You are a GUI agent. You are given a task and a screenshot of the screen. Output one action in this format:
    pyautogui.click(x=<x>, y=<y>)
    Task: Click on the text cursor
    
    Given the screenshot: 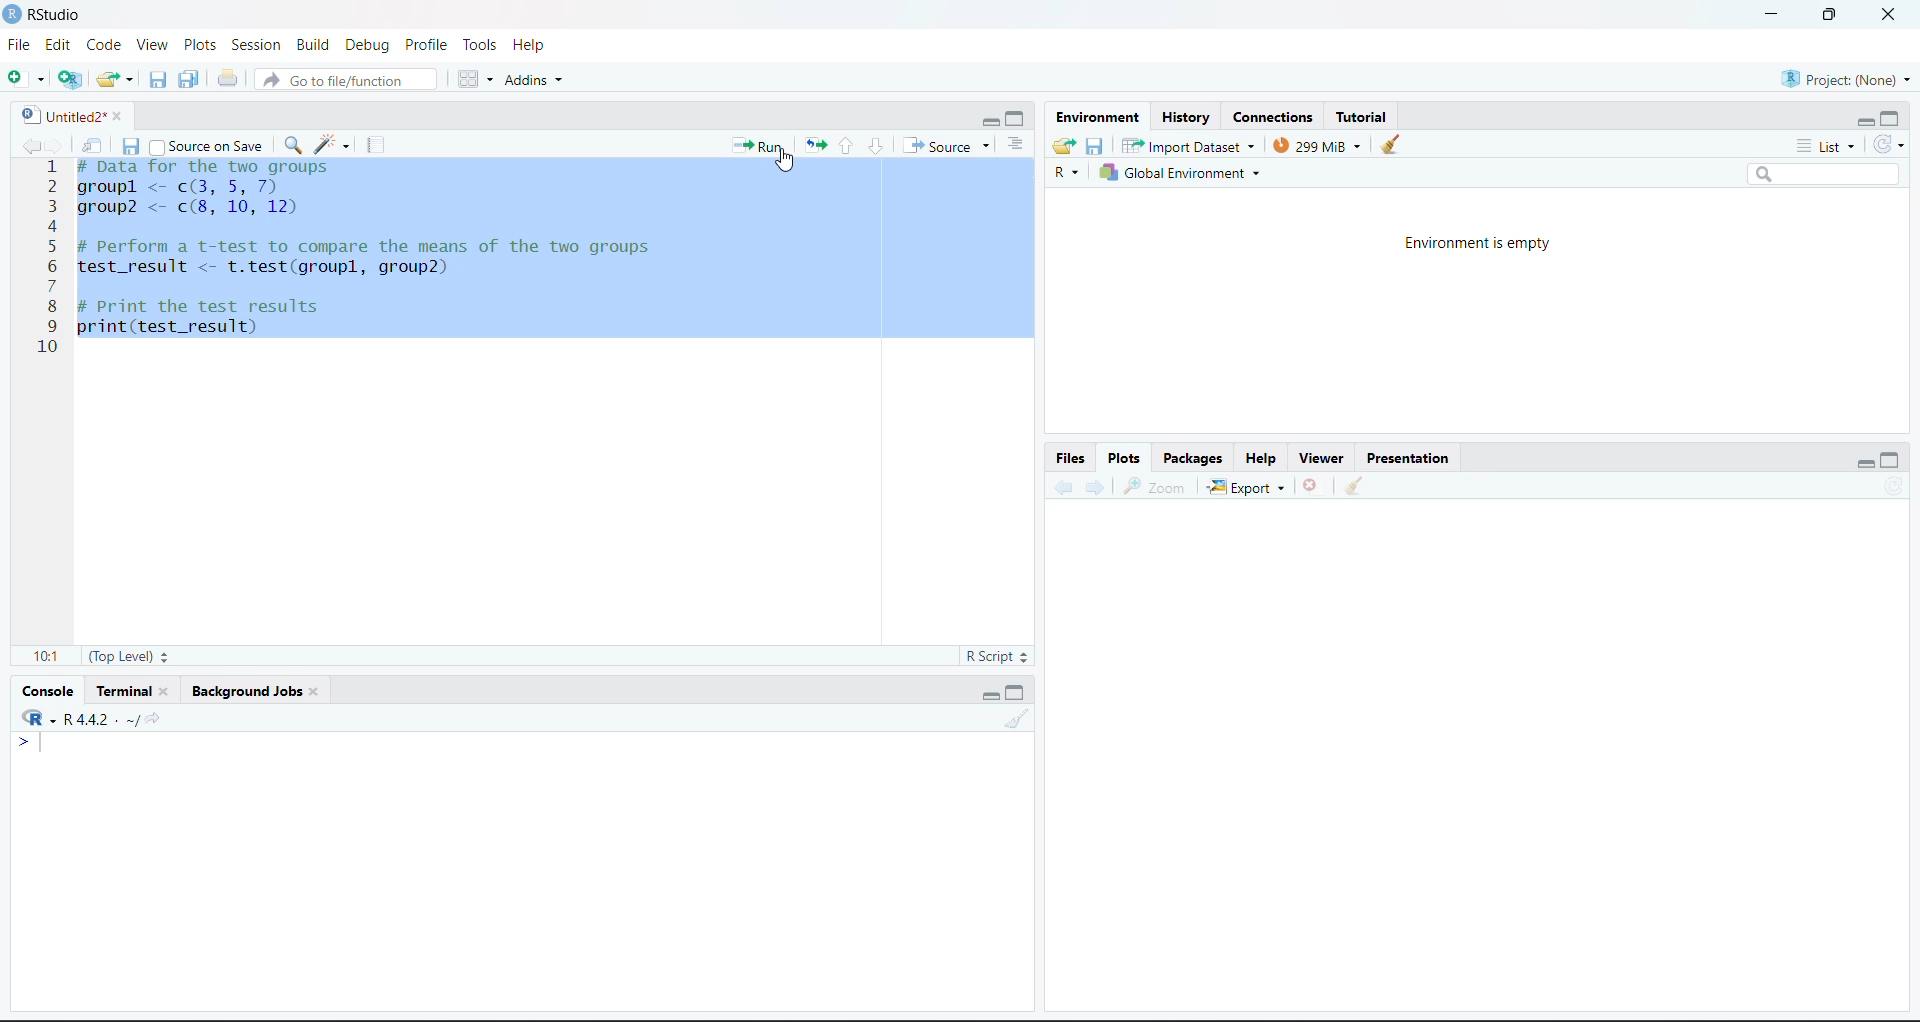 What is the action you would take?
    pyautogui.click(x=44, y=742)
    